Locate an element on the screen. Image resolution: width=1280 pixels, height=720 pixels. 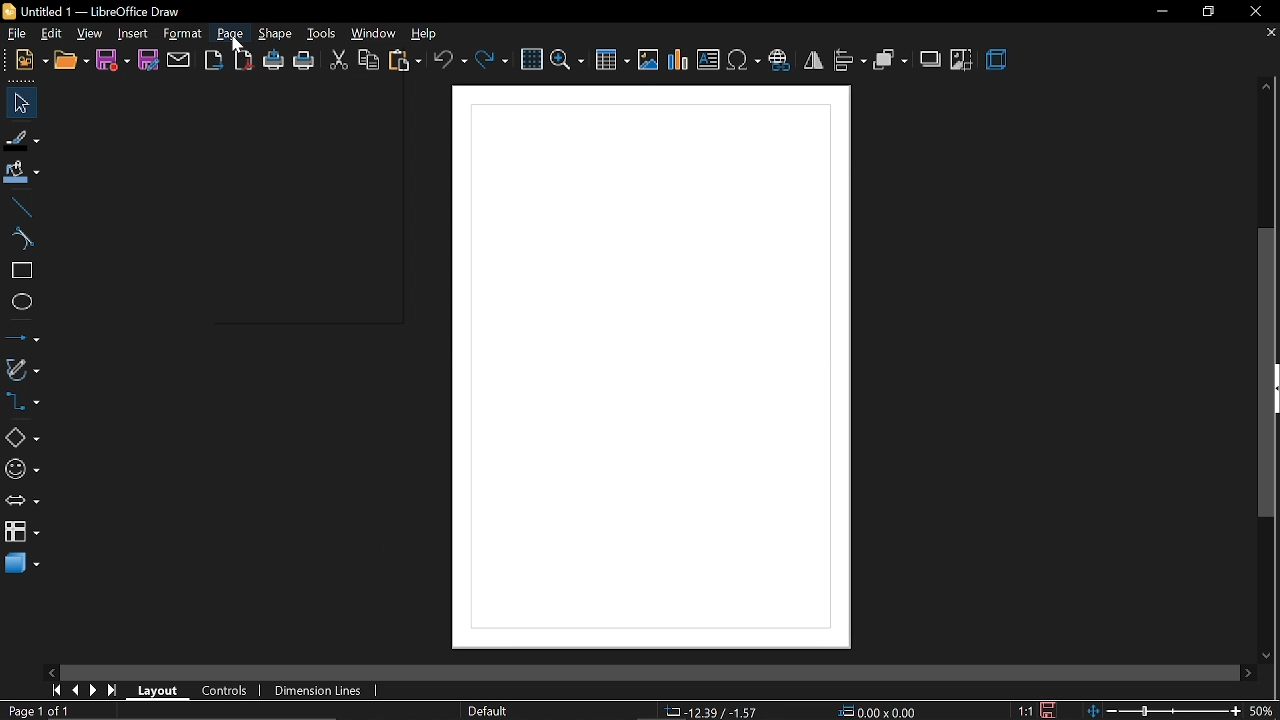
connector is located at coordinates (23, 406).